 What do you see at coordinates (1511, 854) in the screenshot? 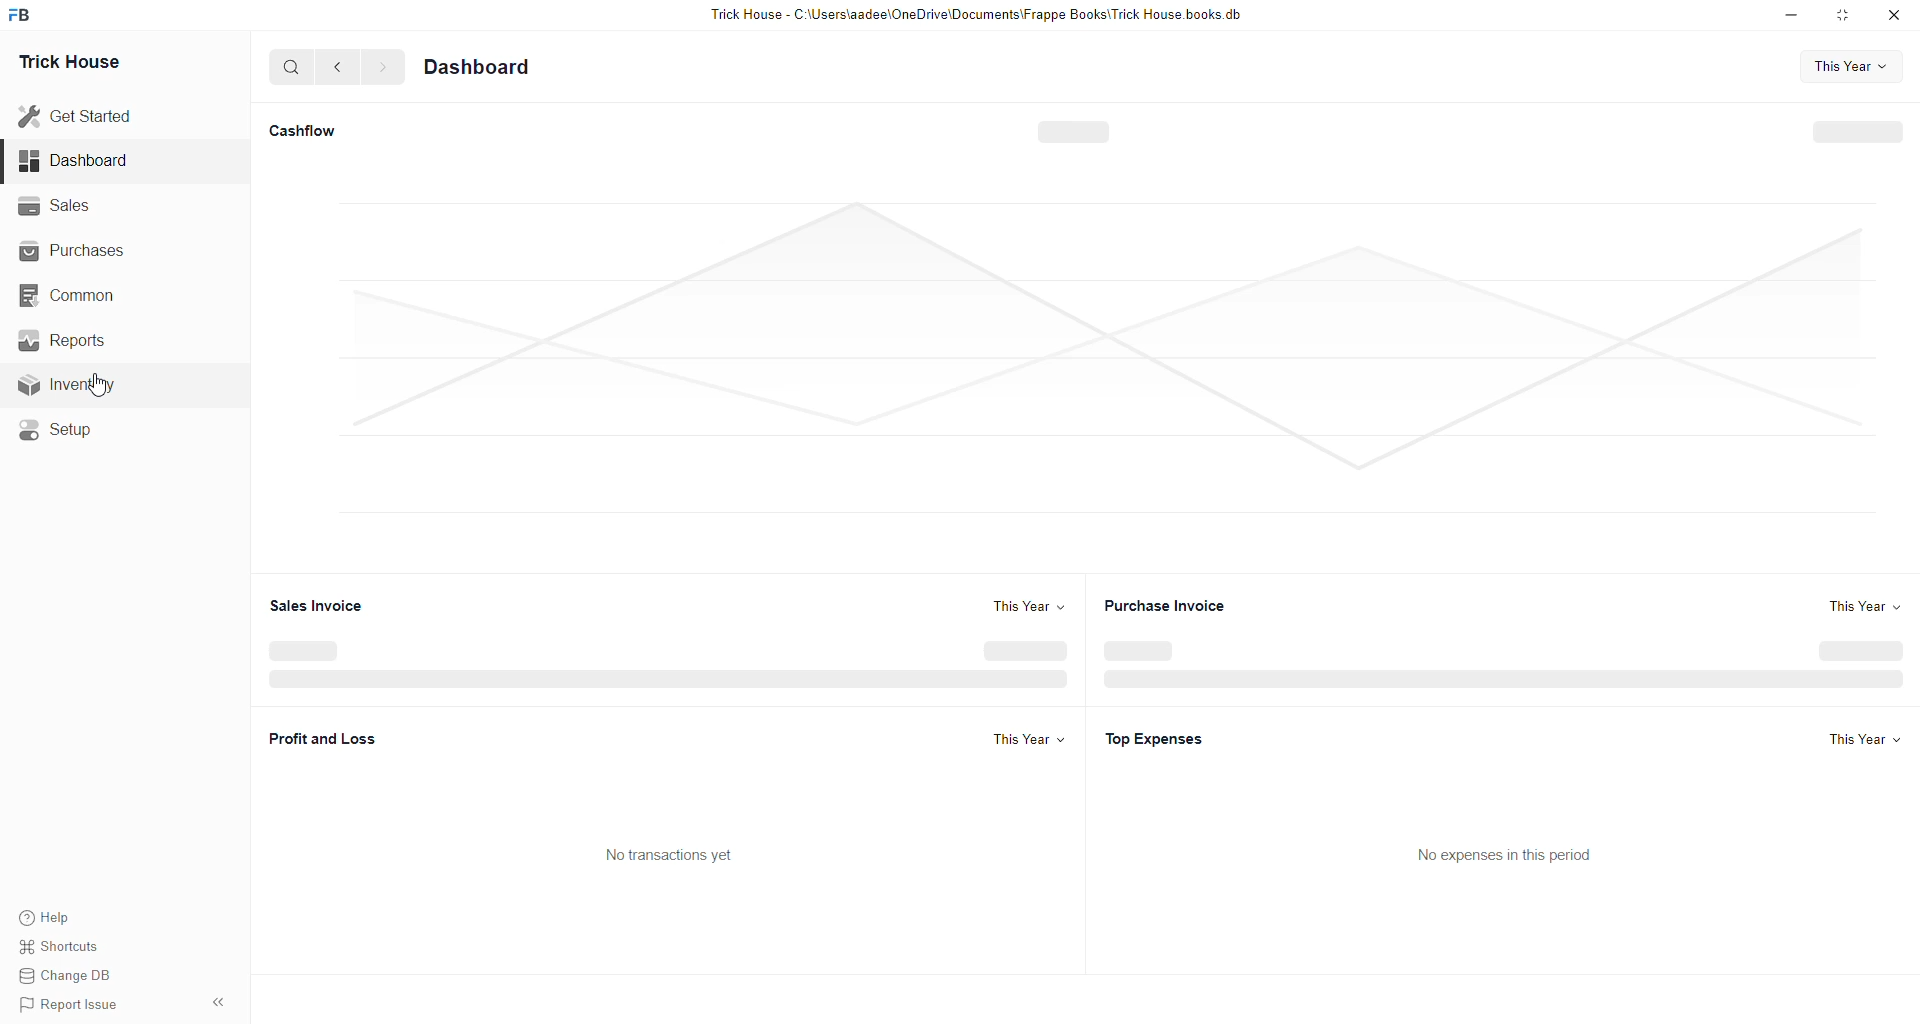
I see `No expenses in this period` at bounding box center [1511, 854].